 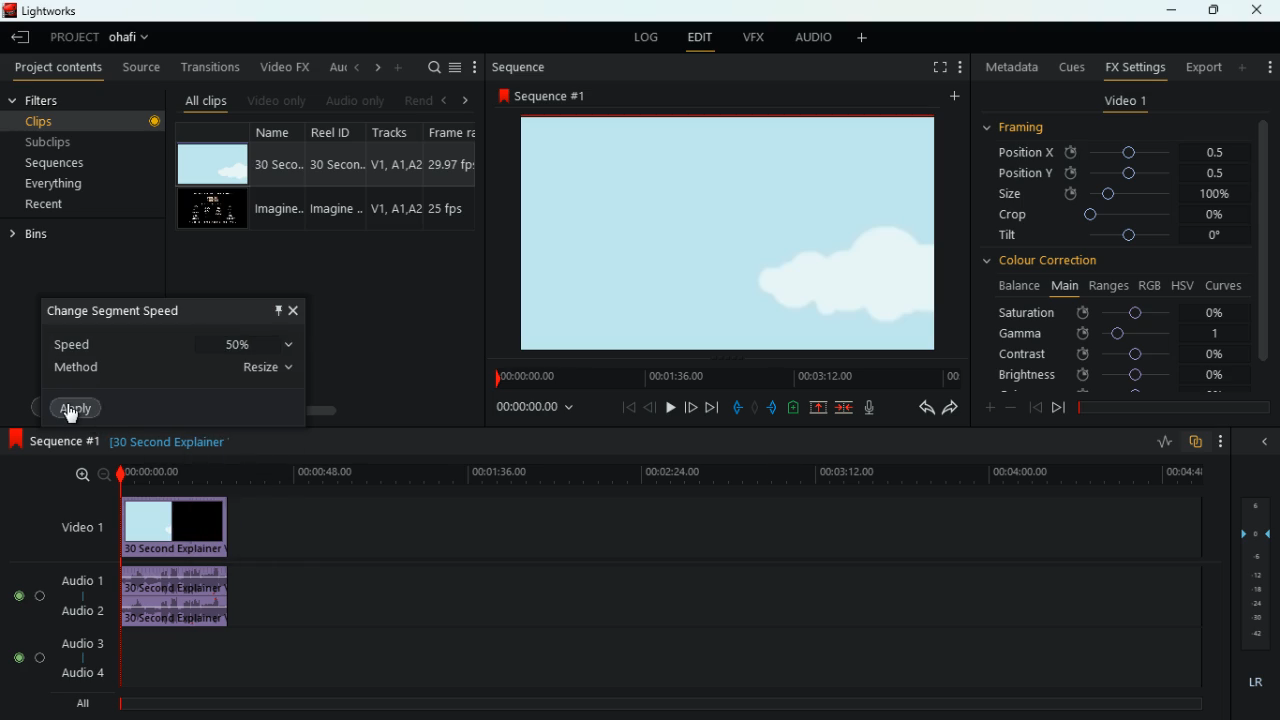 What do you see at coordinates (1115, 173) in the screenshot?
I see `position y` at bounding box center [1115, 173].